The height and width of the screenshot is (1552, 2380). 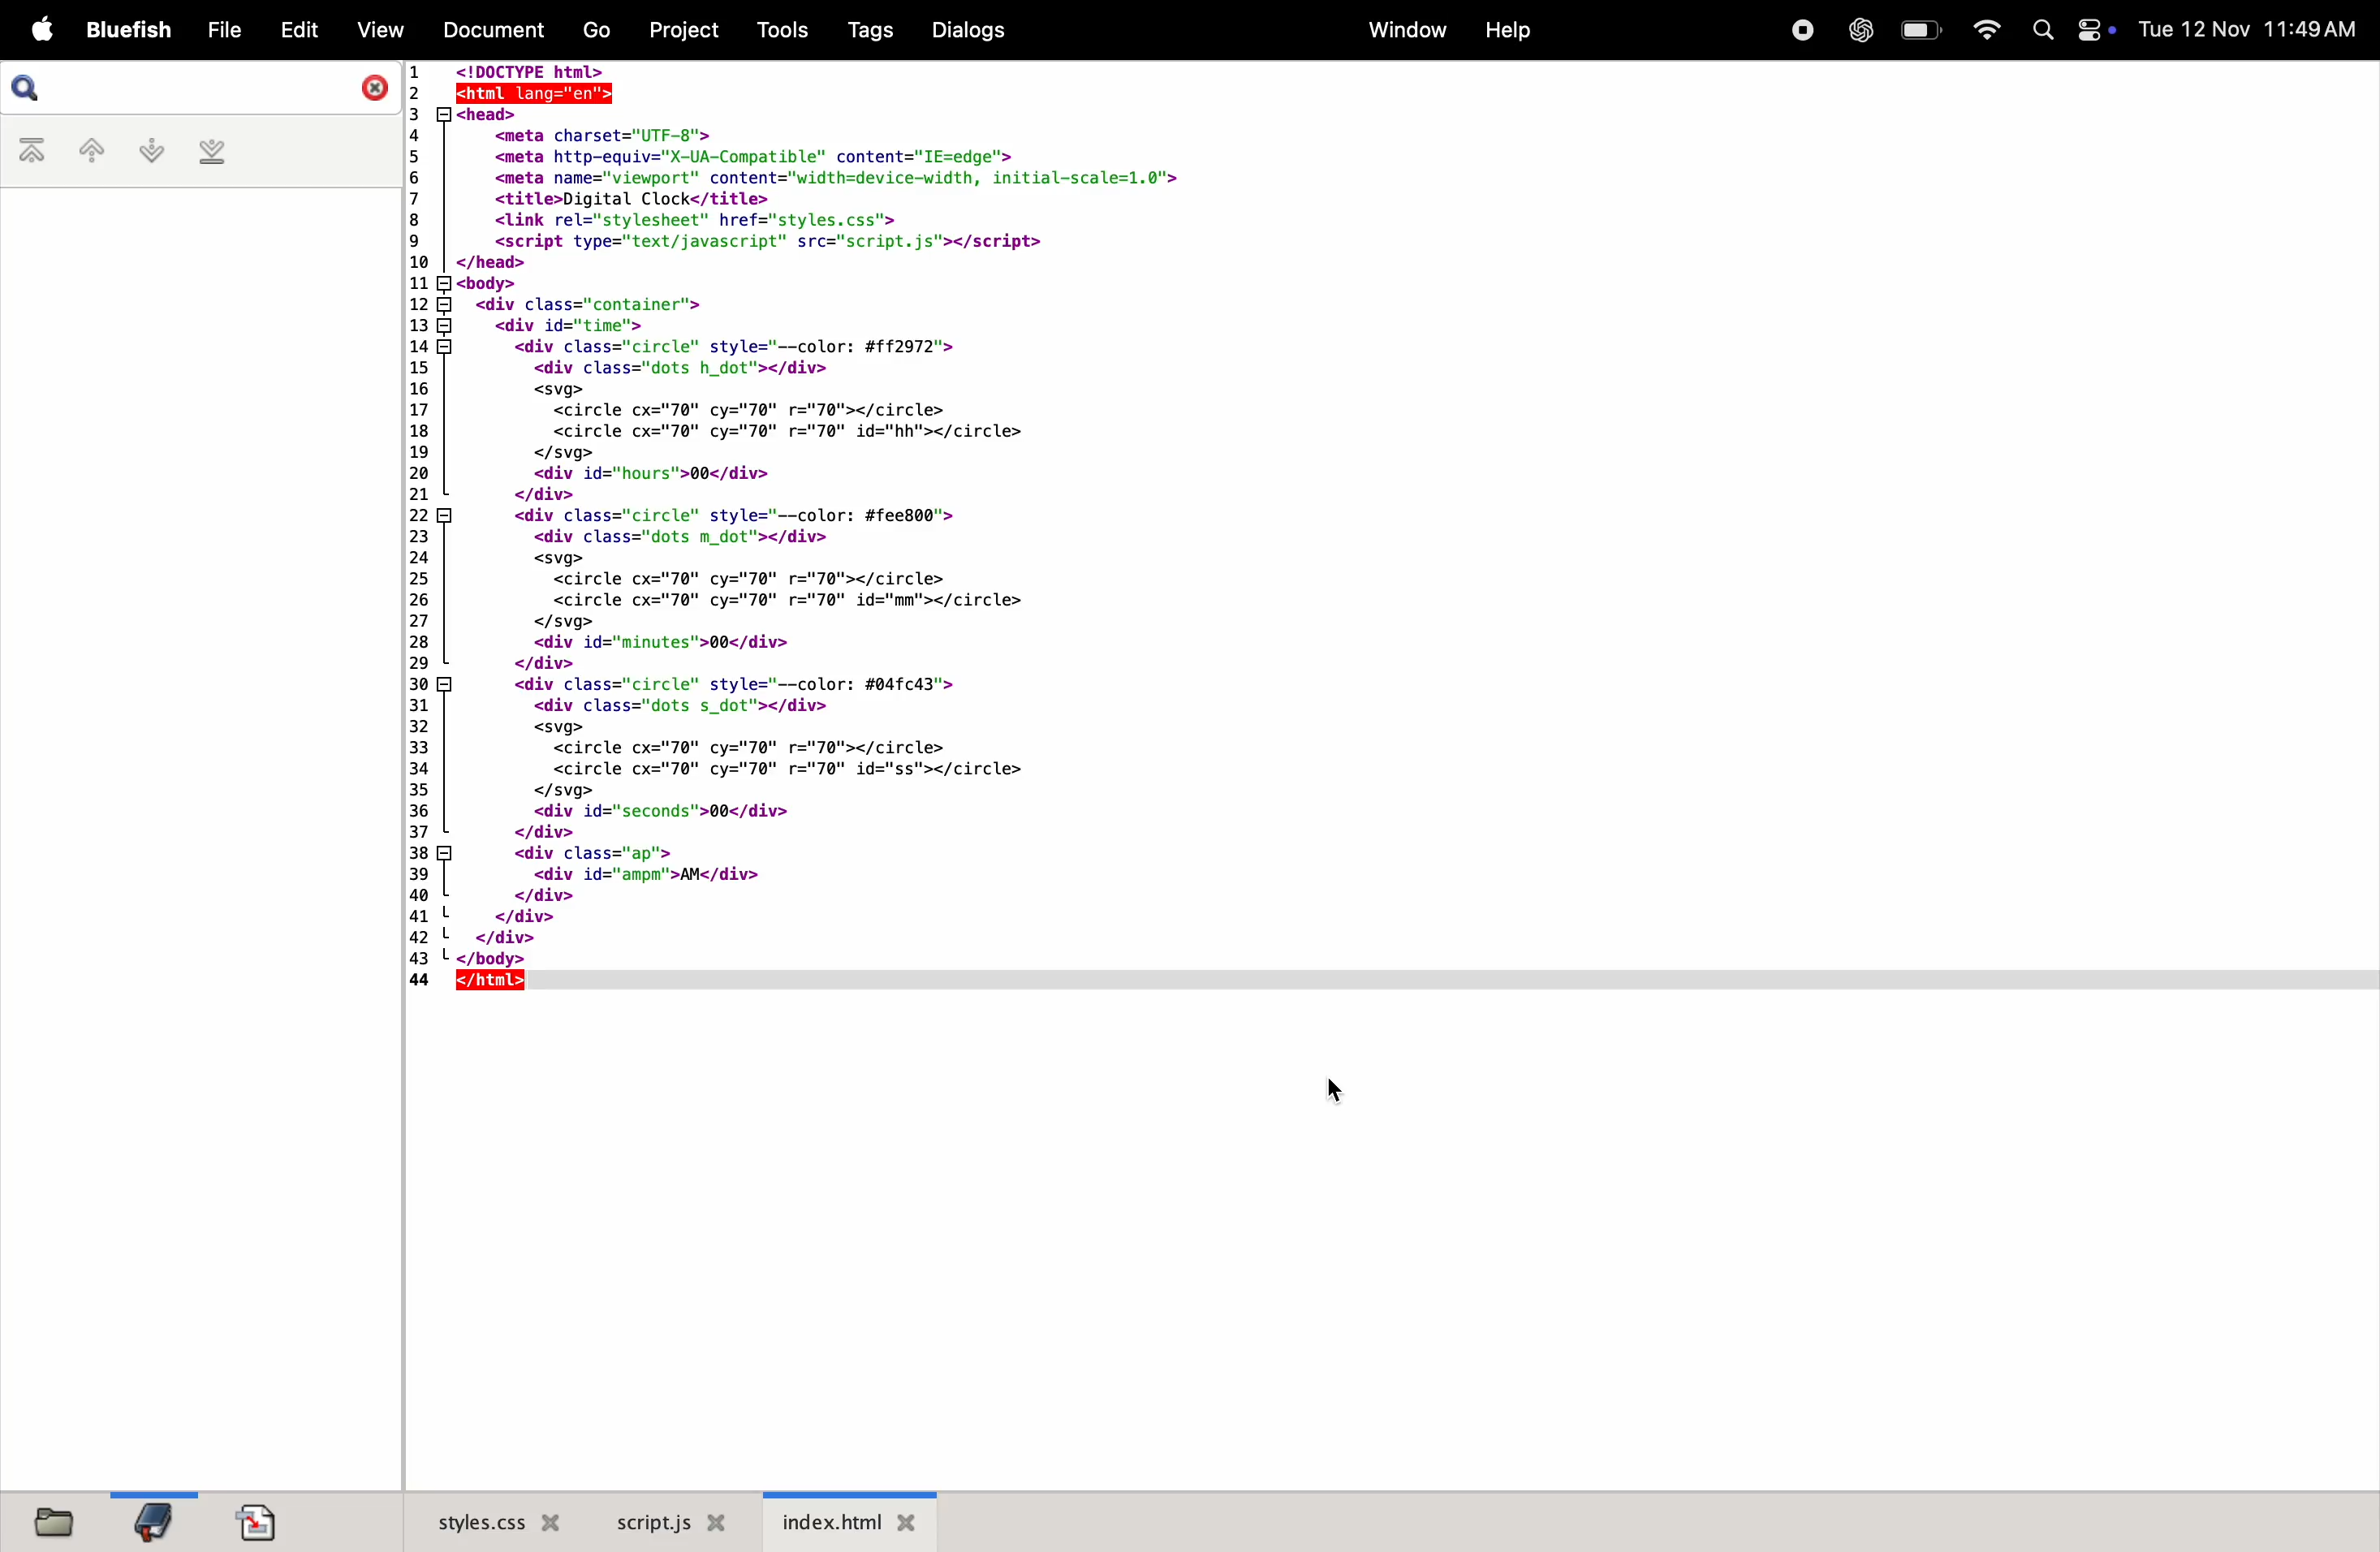 What do you see at coordinates (1855, 30) in the screenshot?
I see `chatgpt` at bounding box center [1855, 30].